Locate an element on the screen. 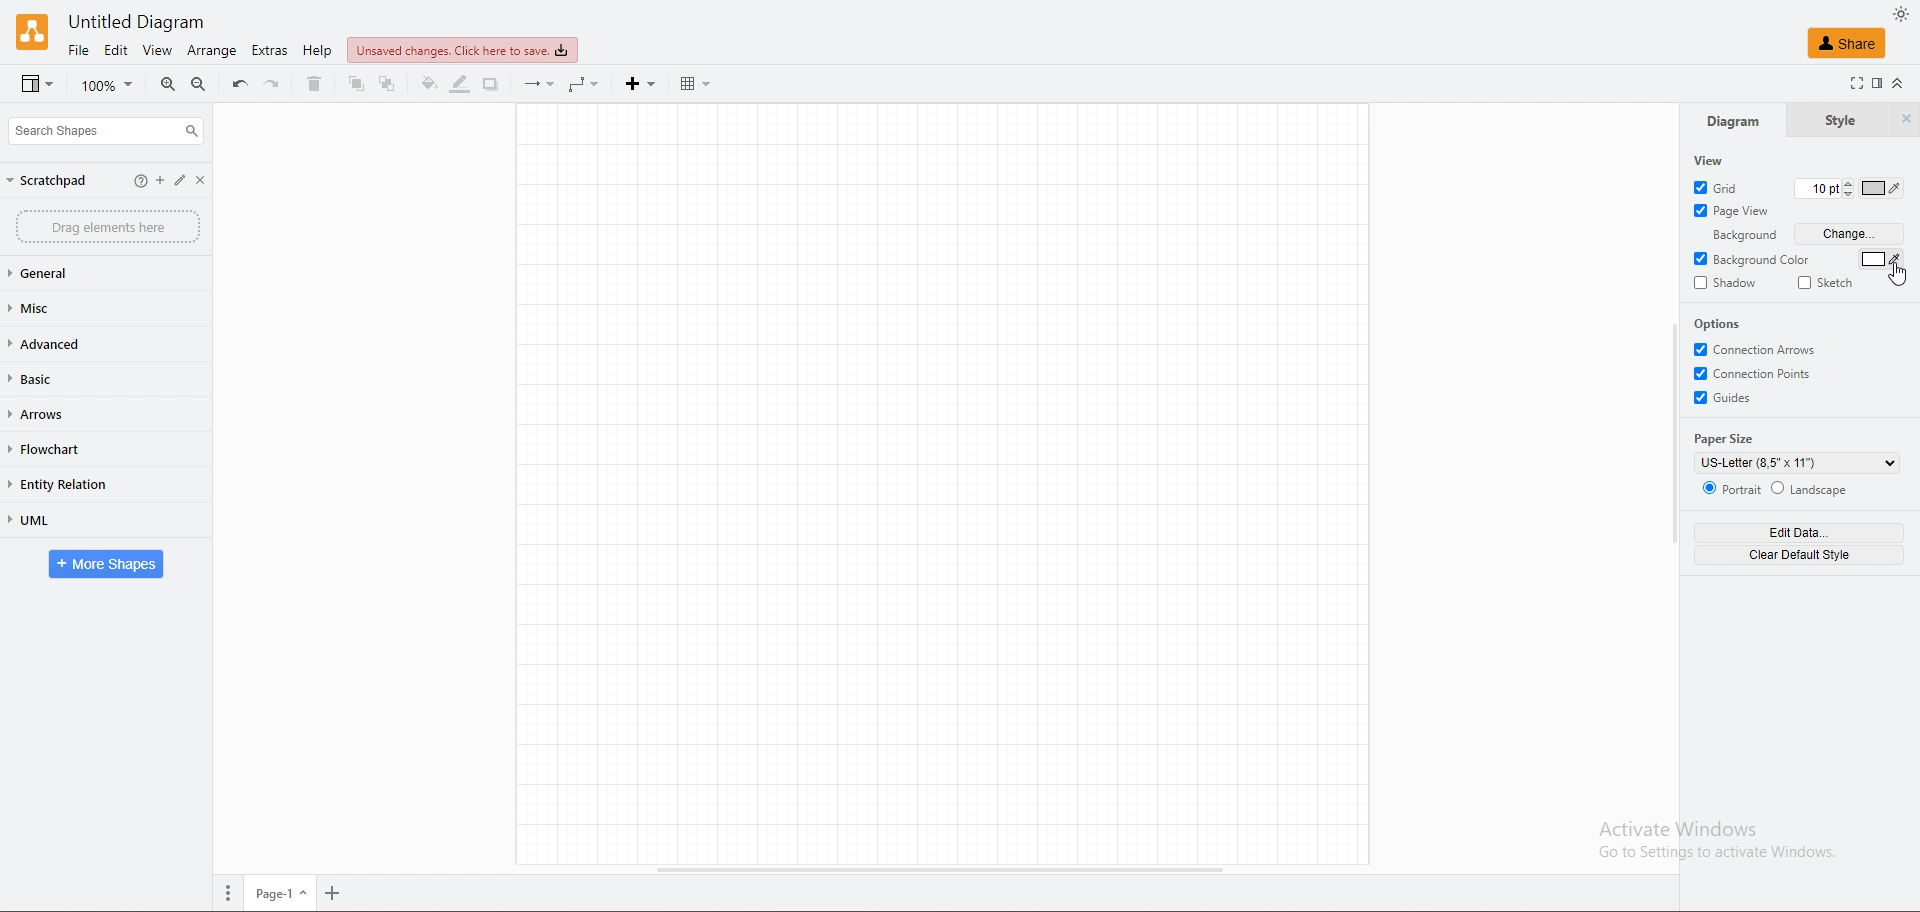  options is located at coordinates (1719, 323).